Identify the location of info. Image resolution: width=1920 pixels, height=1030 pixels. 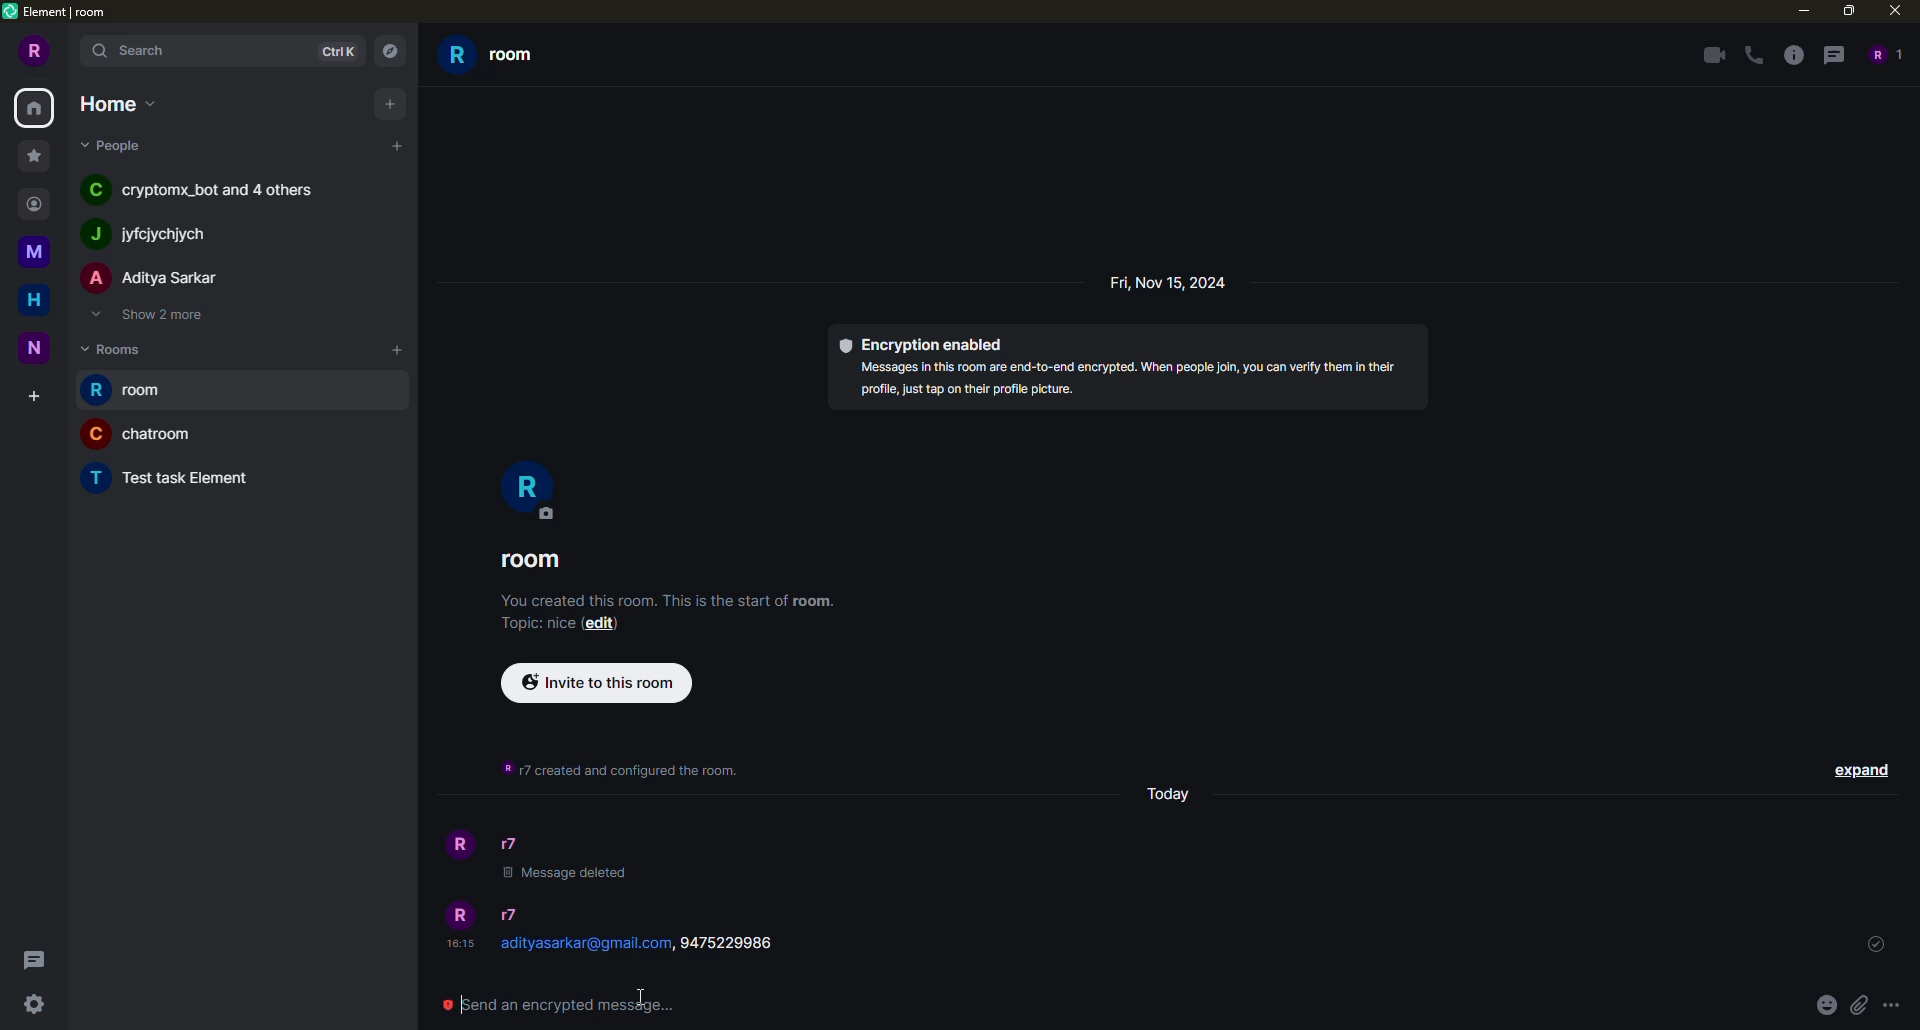
(669, 599).